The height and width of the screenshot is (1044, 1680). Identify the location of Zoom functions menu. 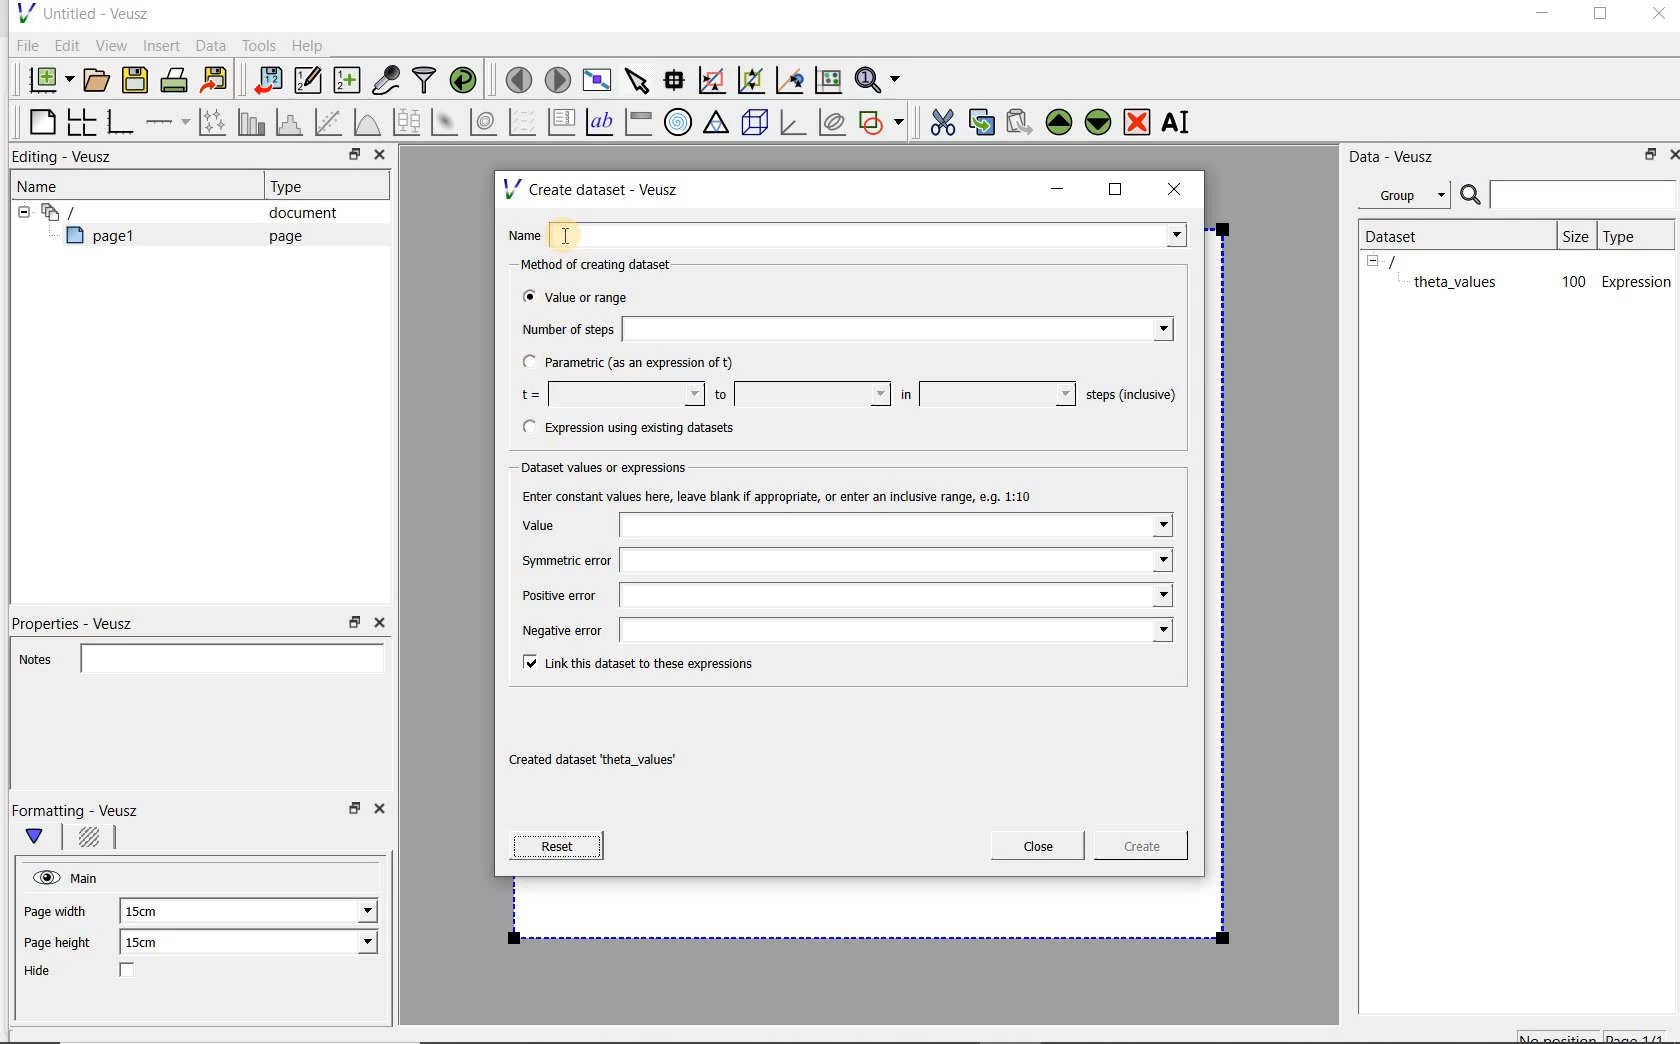
(879, 75).